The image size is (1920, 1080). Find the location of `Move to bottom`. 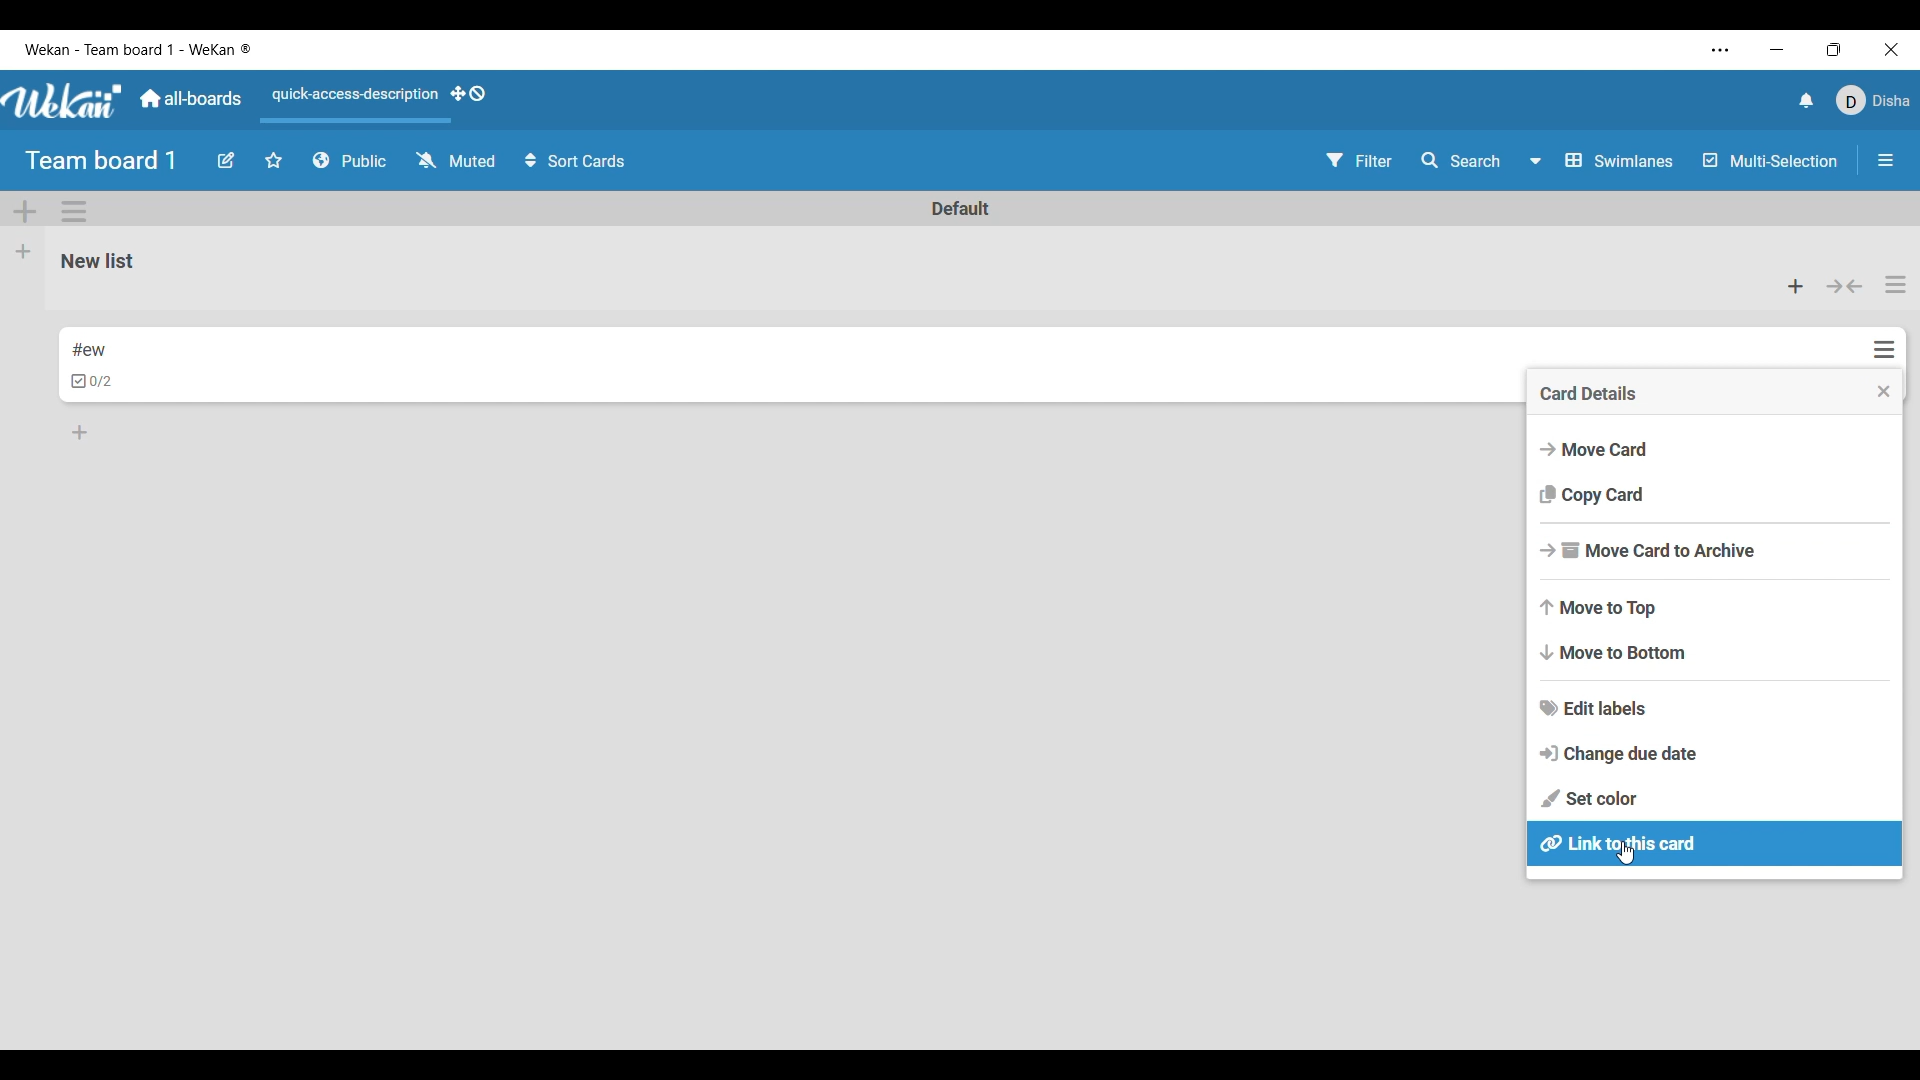

Move to bottom is located at coordinates (1714, 653).